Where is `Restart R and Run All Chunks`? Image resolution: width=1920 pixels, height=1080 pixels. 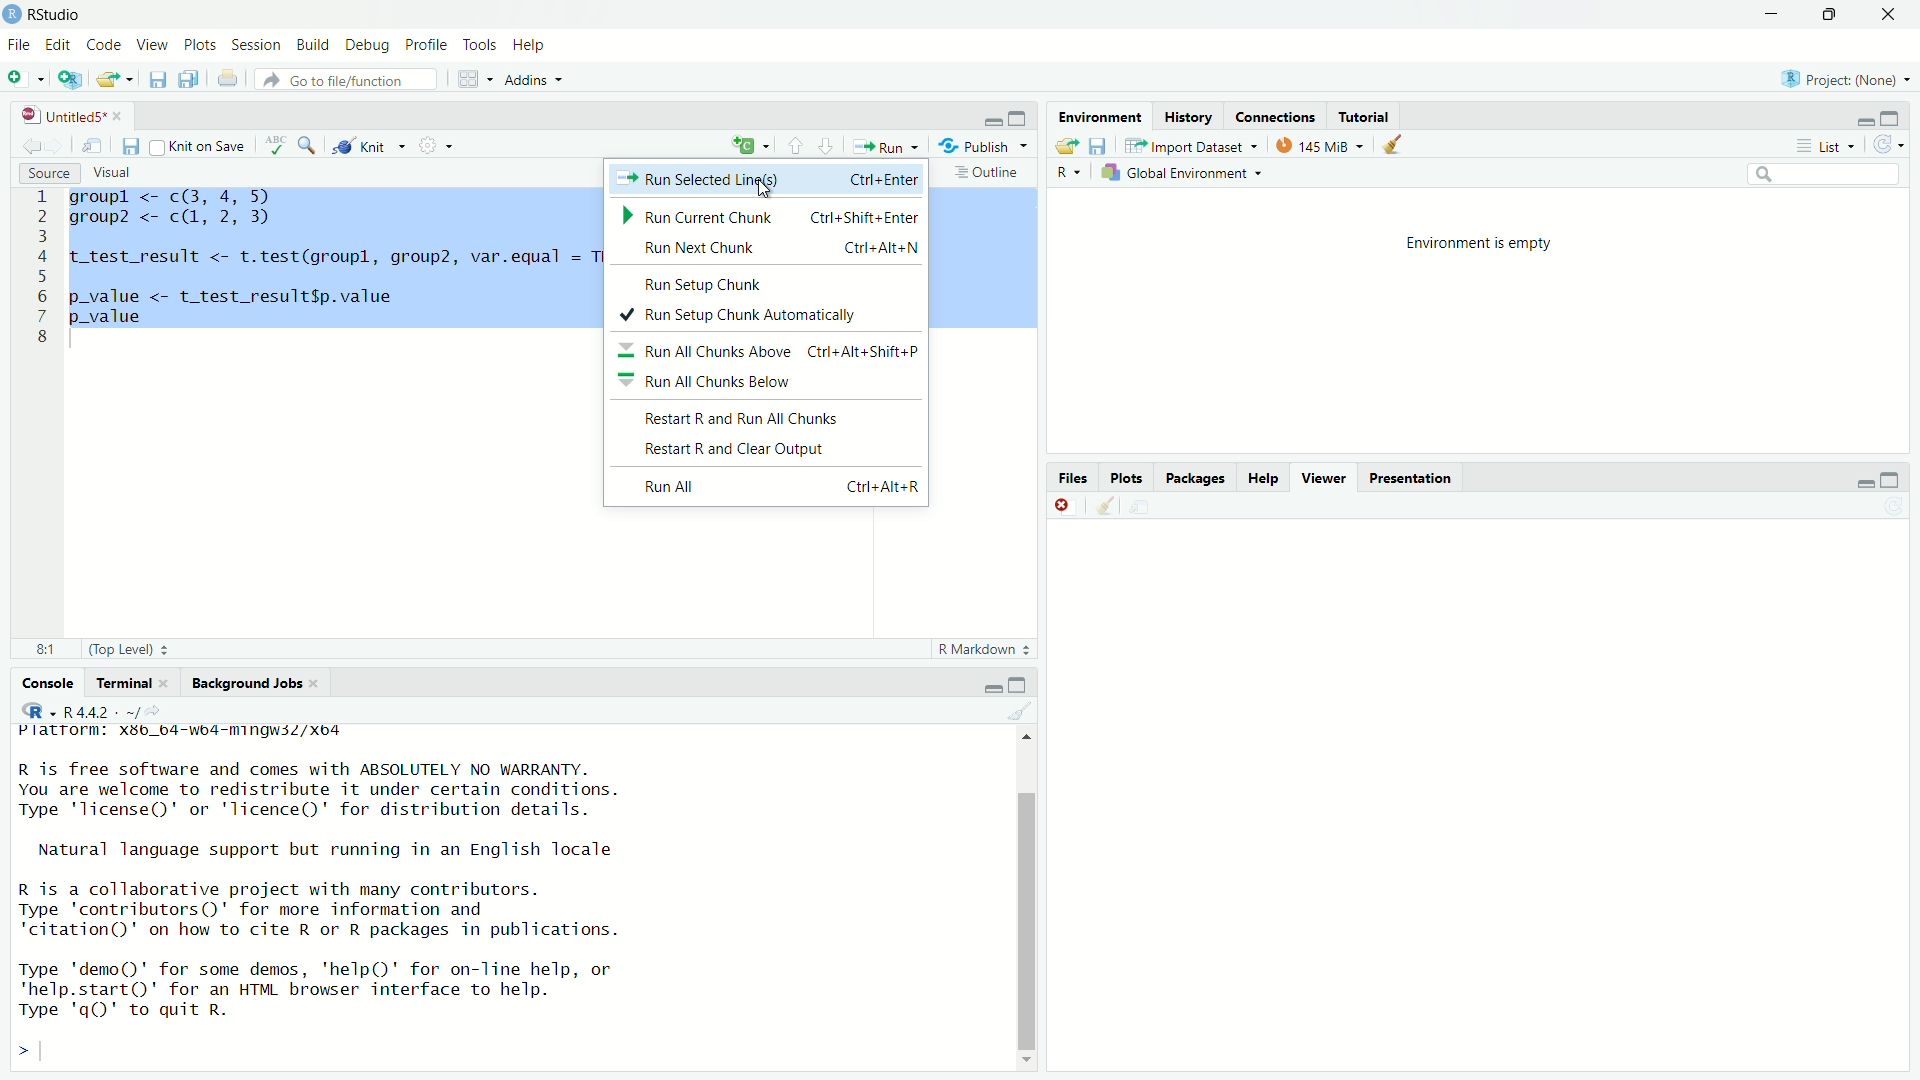 Restart R and Run All Chunks is located at coordinates (739, 417).